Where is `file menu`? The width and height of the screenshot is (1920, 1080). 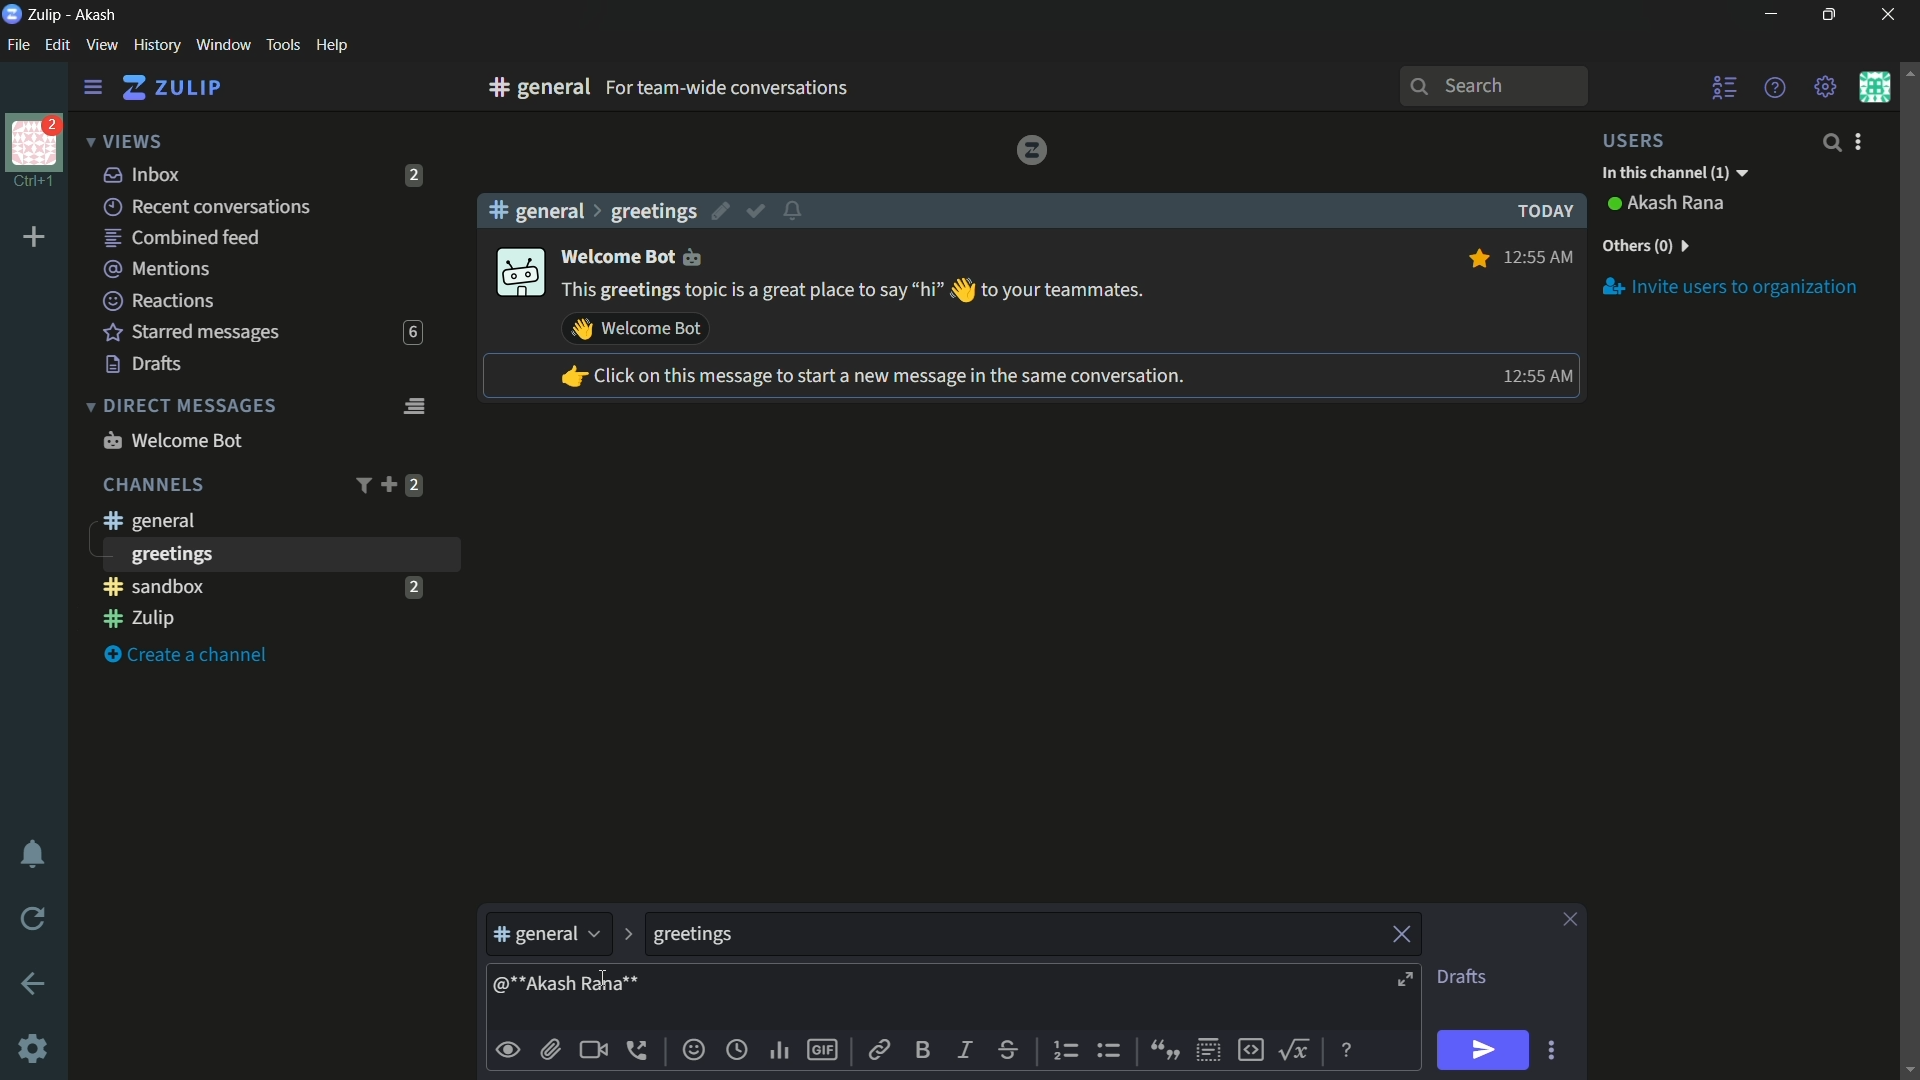 file menu is located at coordinates (18, 46).